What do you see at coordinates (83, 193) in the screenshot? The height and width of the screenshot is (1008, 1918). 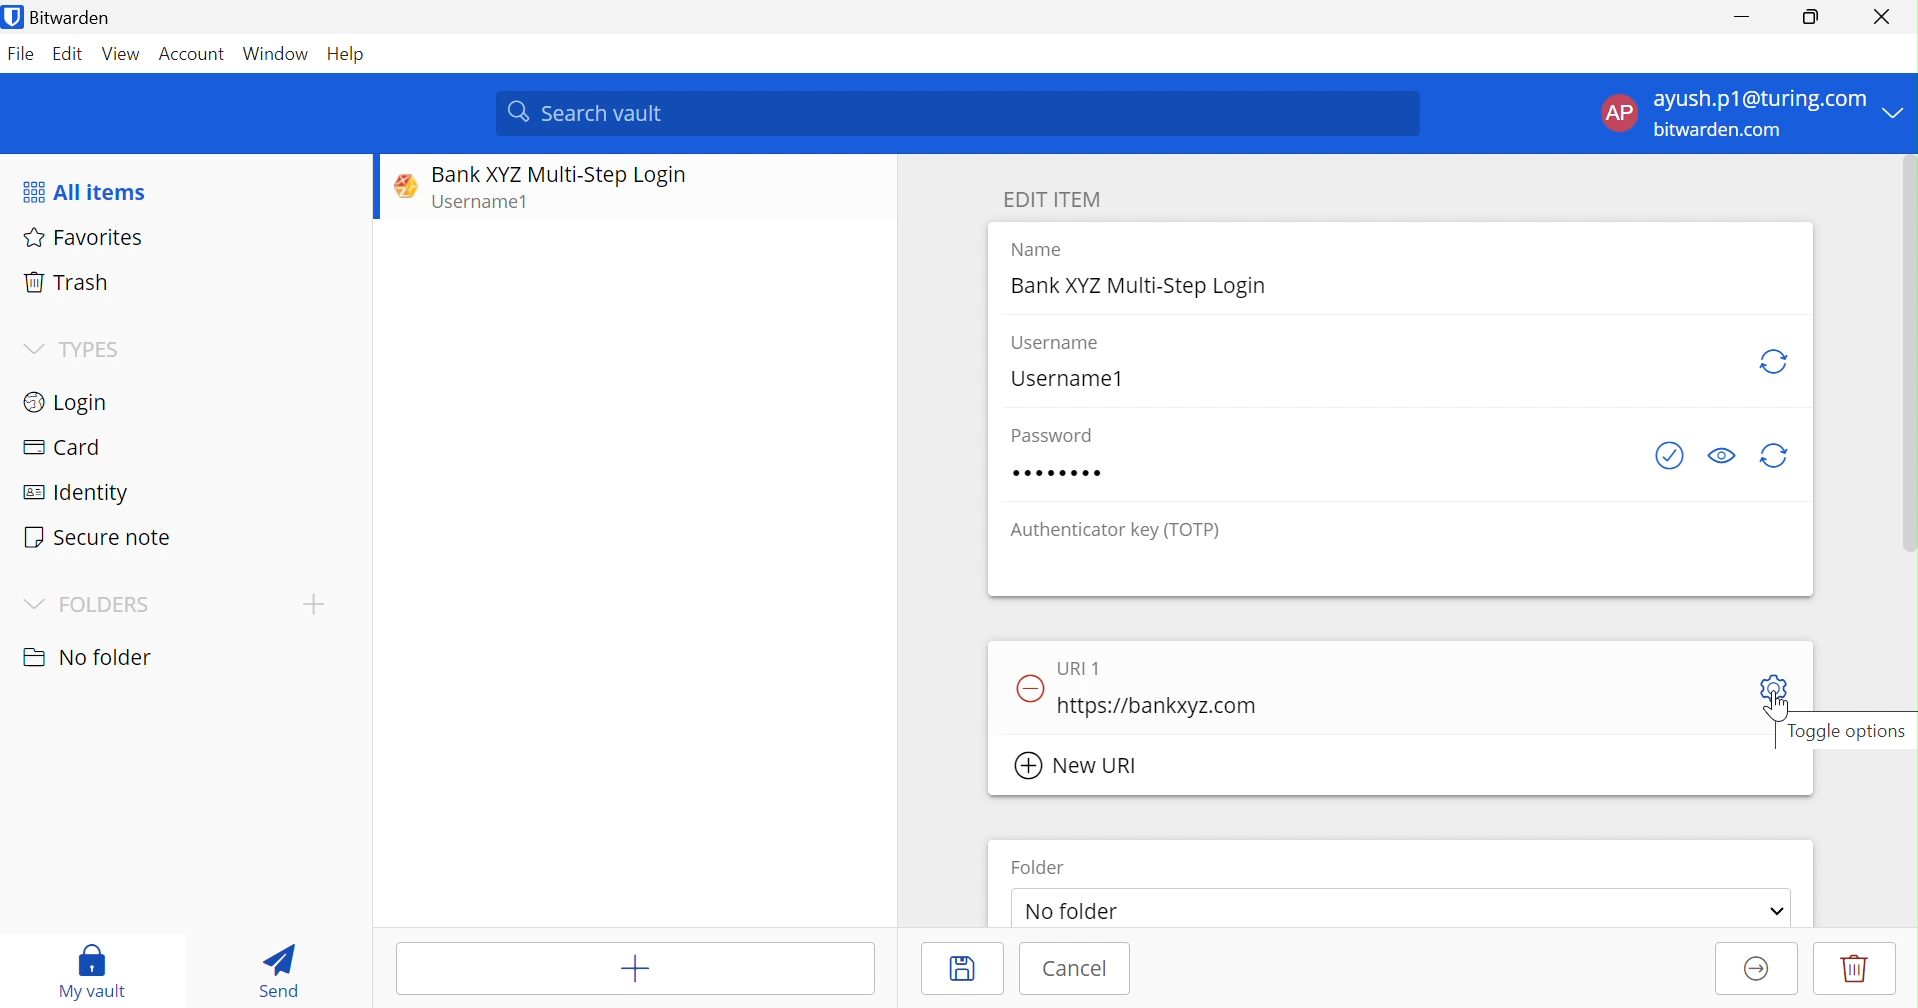 I see `All items` at bounding box center [83, 193].